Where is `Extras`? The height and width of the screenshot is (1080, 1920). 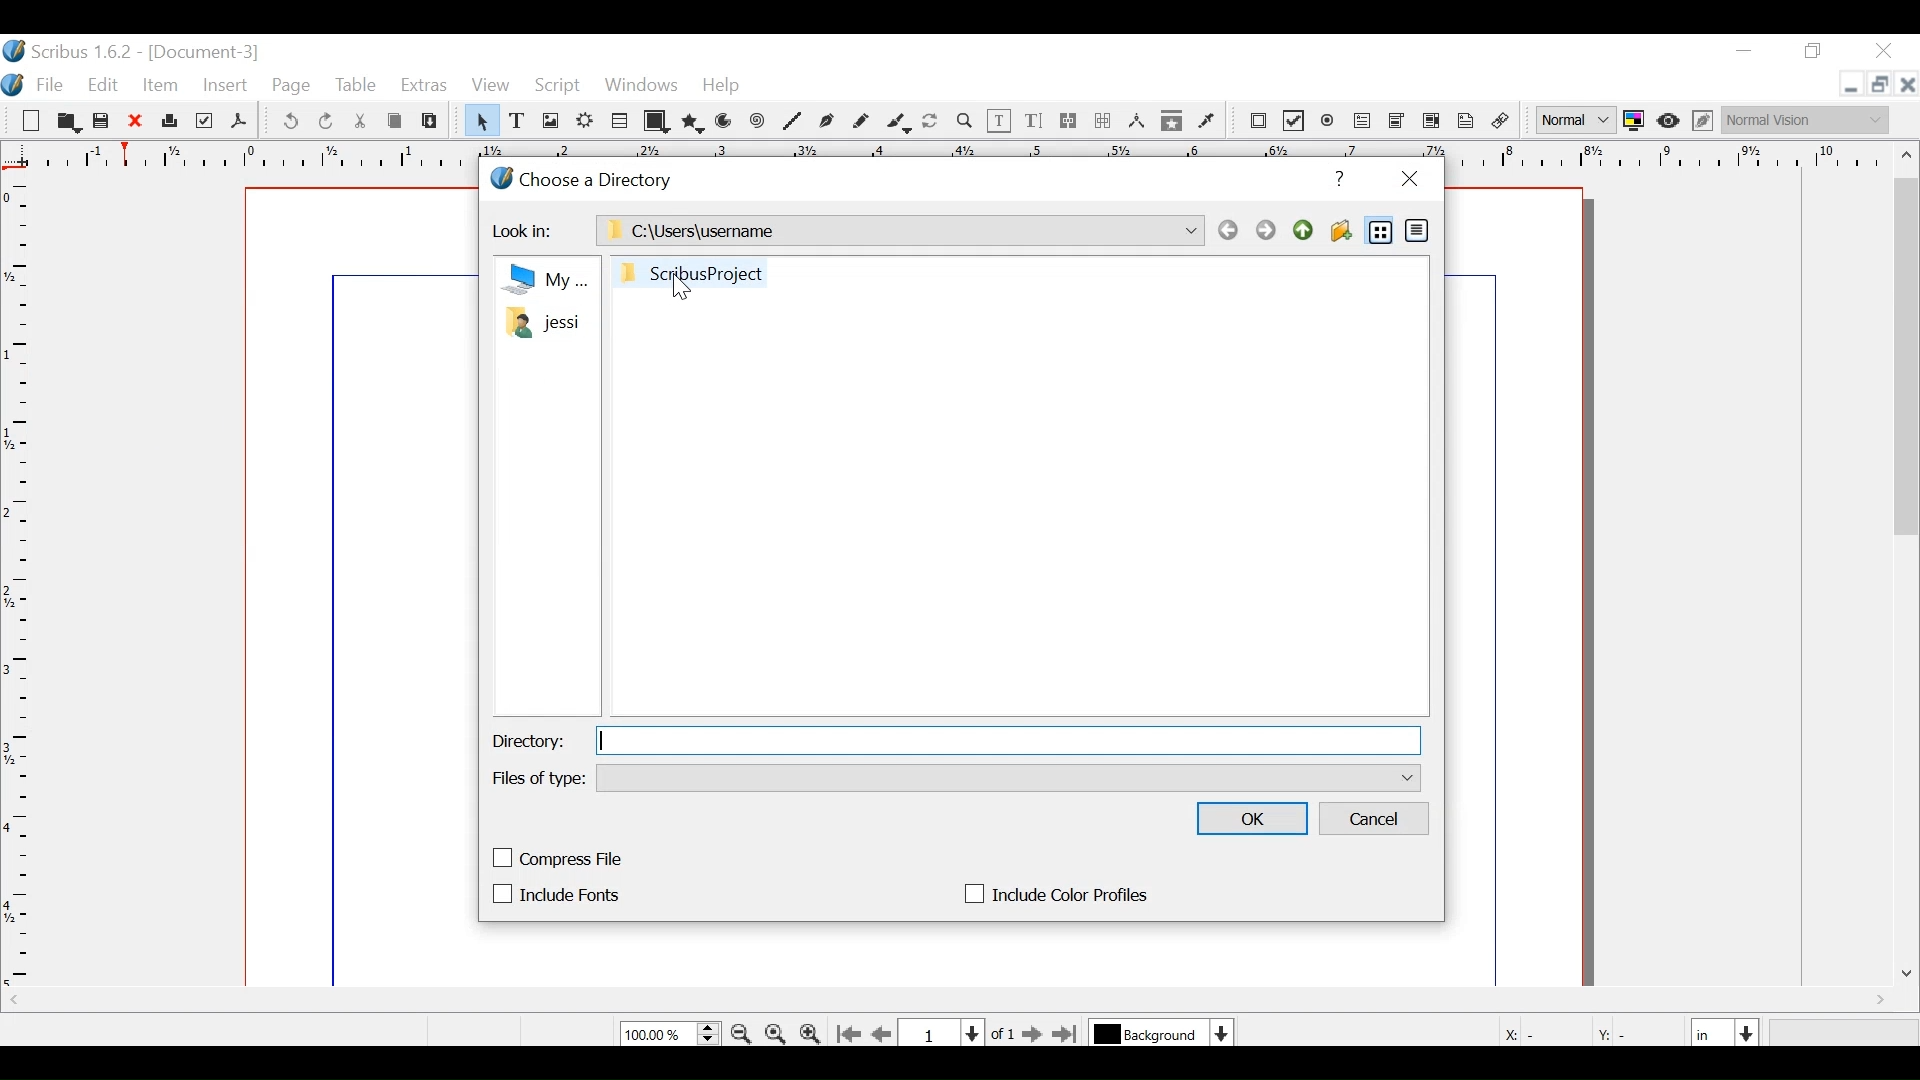 Extras is located at coordinates (424, 86).